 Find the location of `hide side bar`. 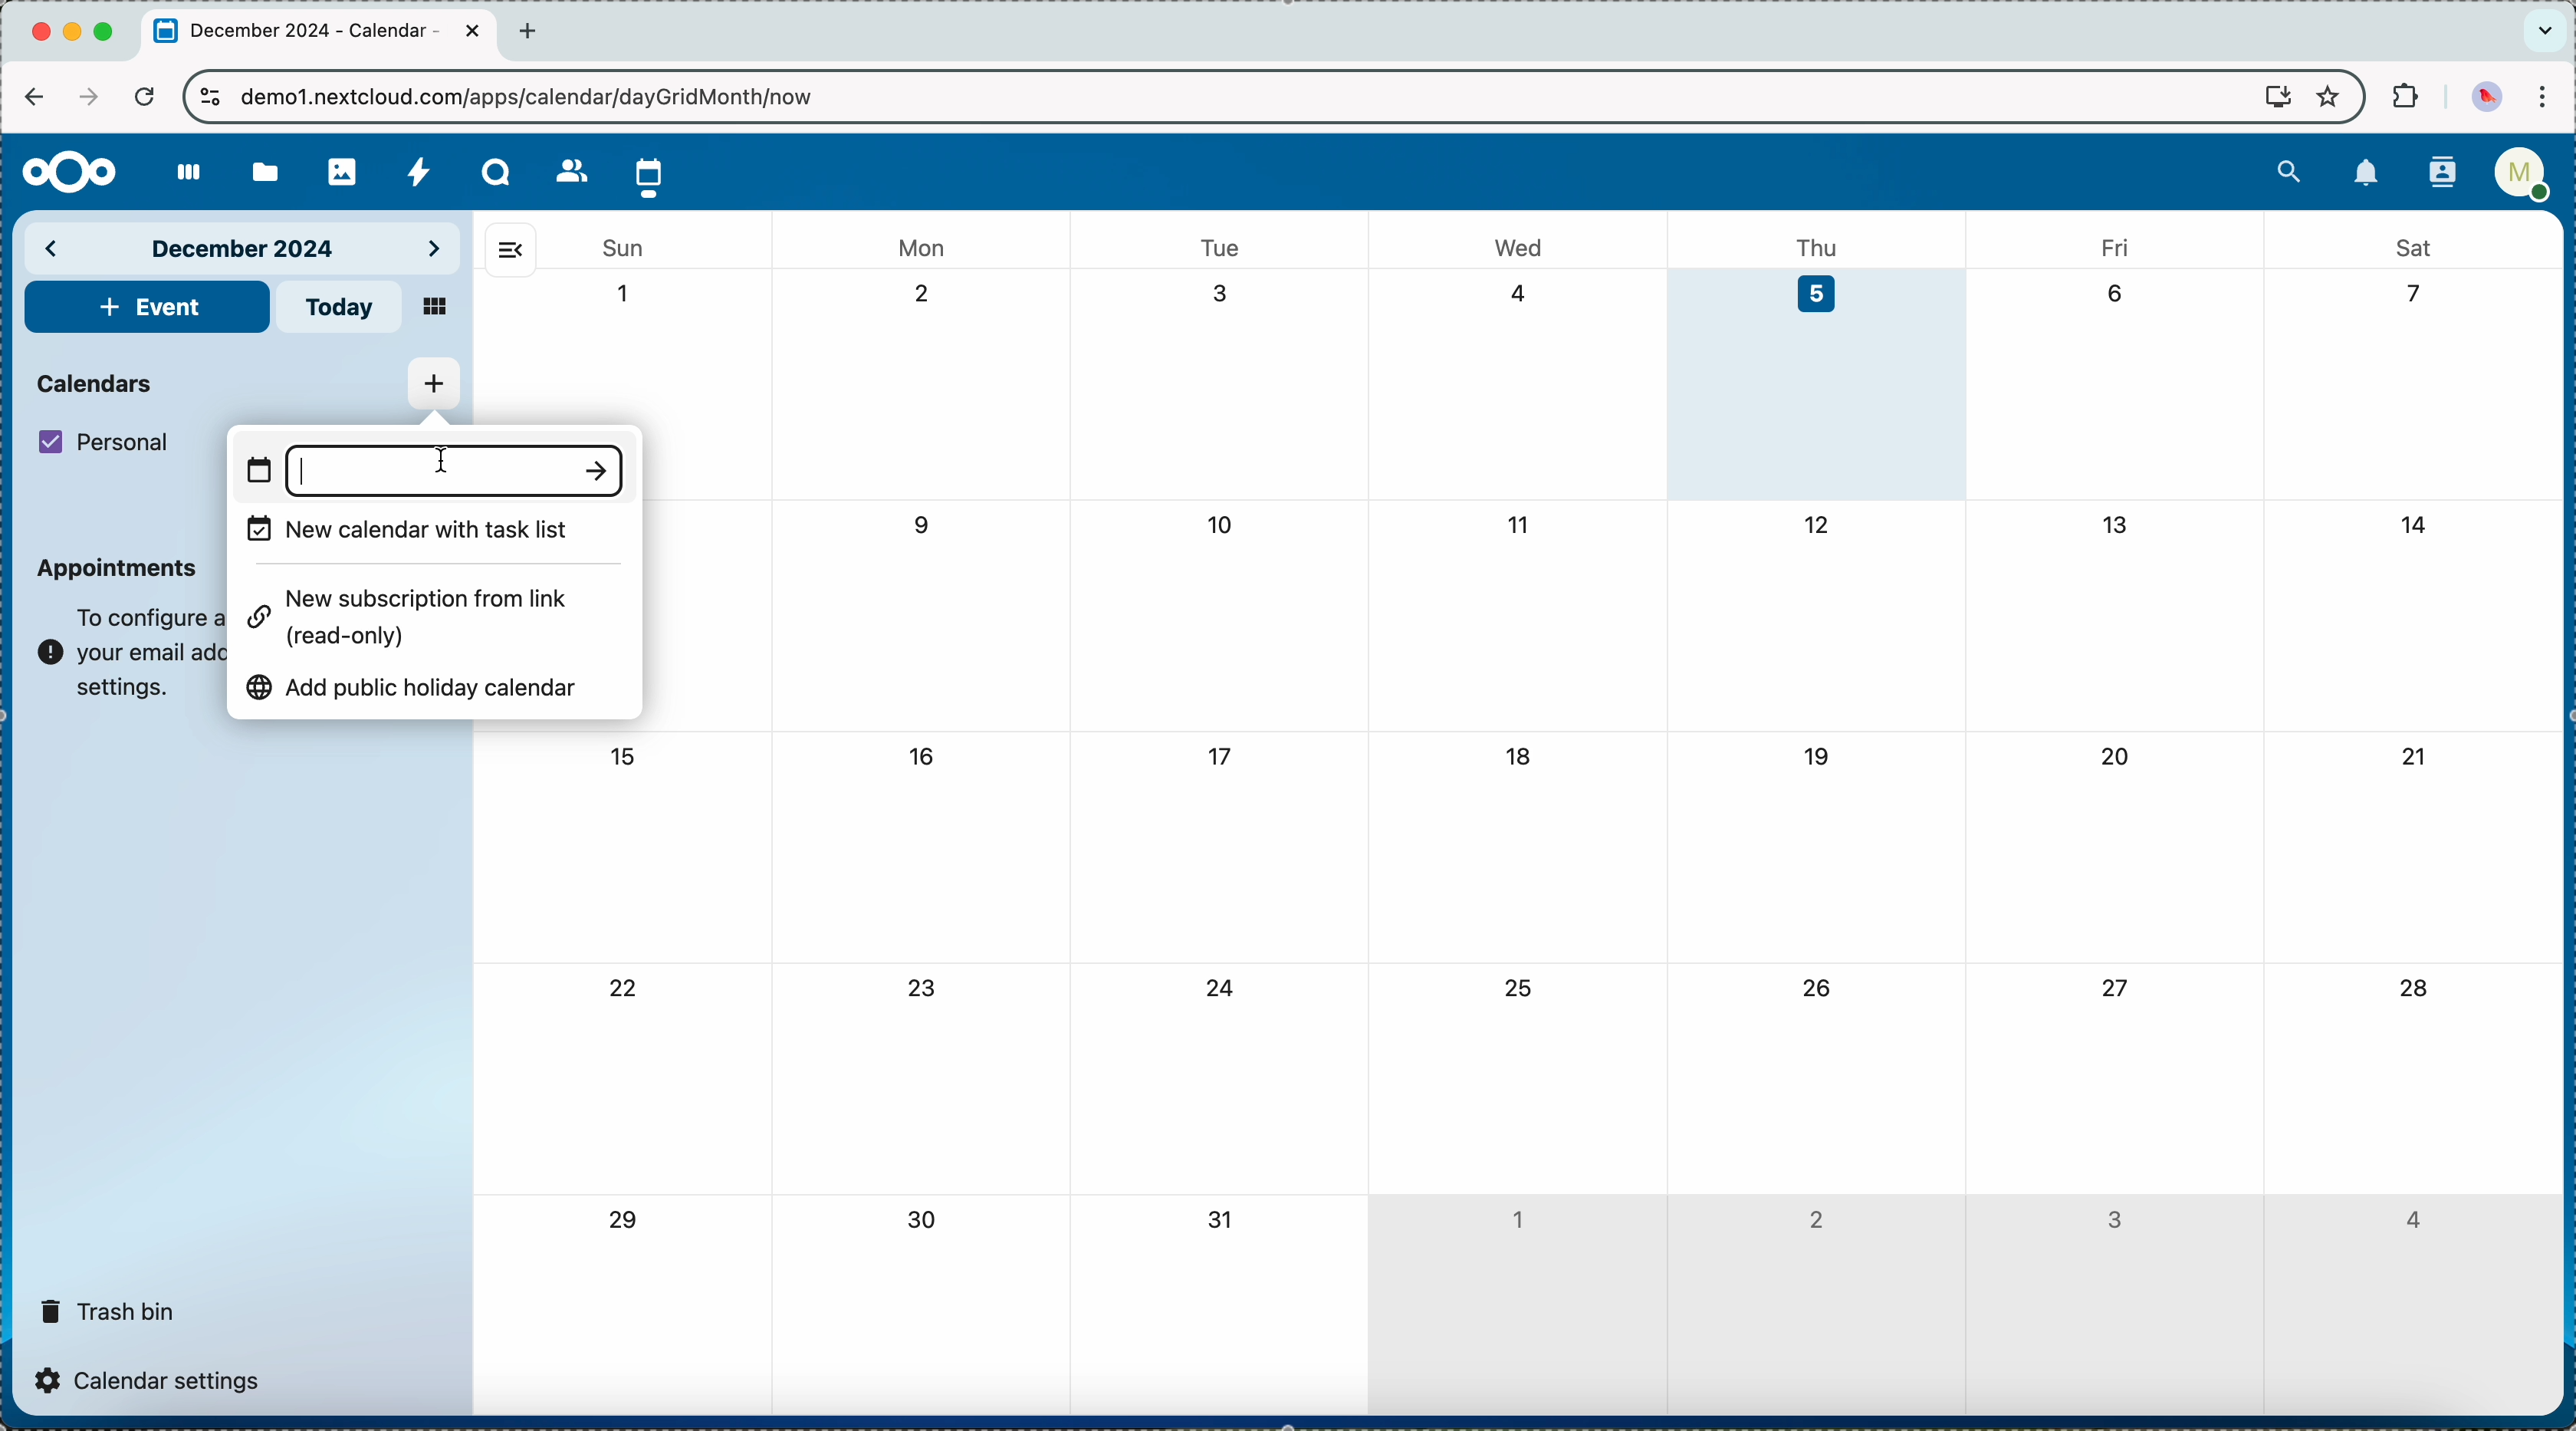

hide side bar is located at coordinates (510, 249).